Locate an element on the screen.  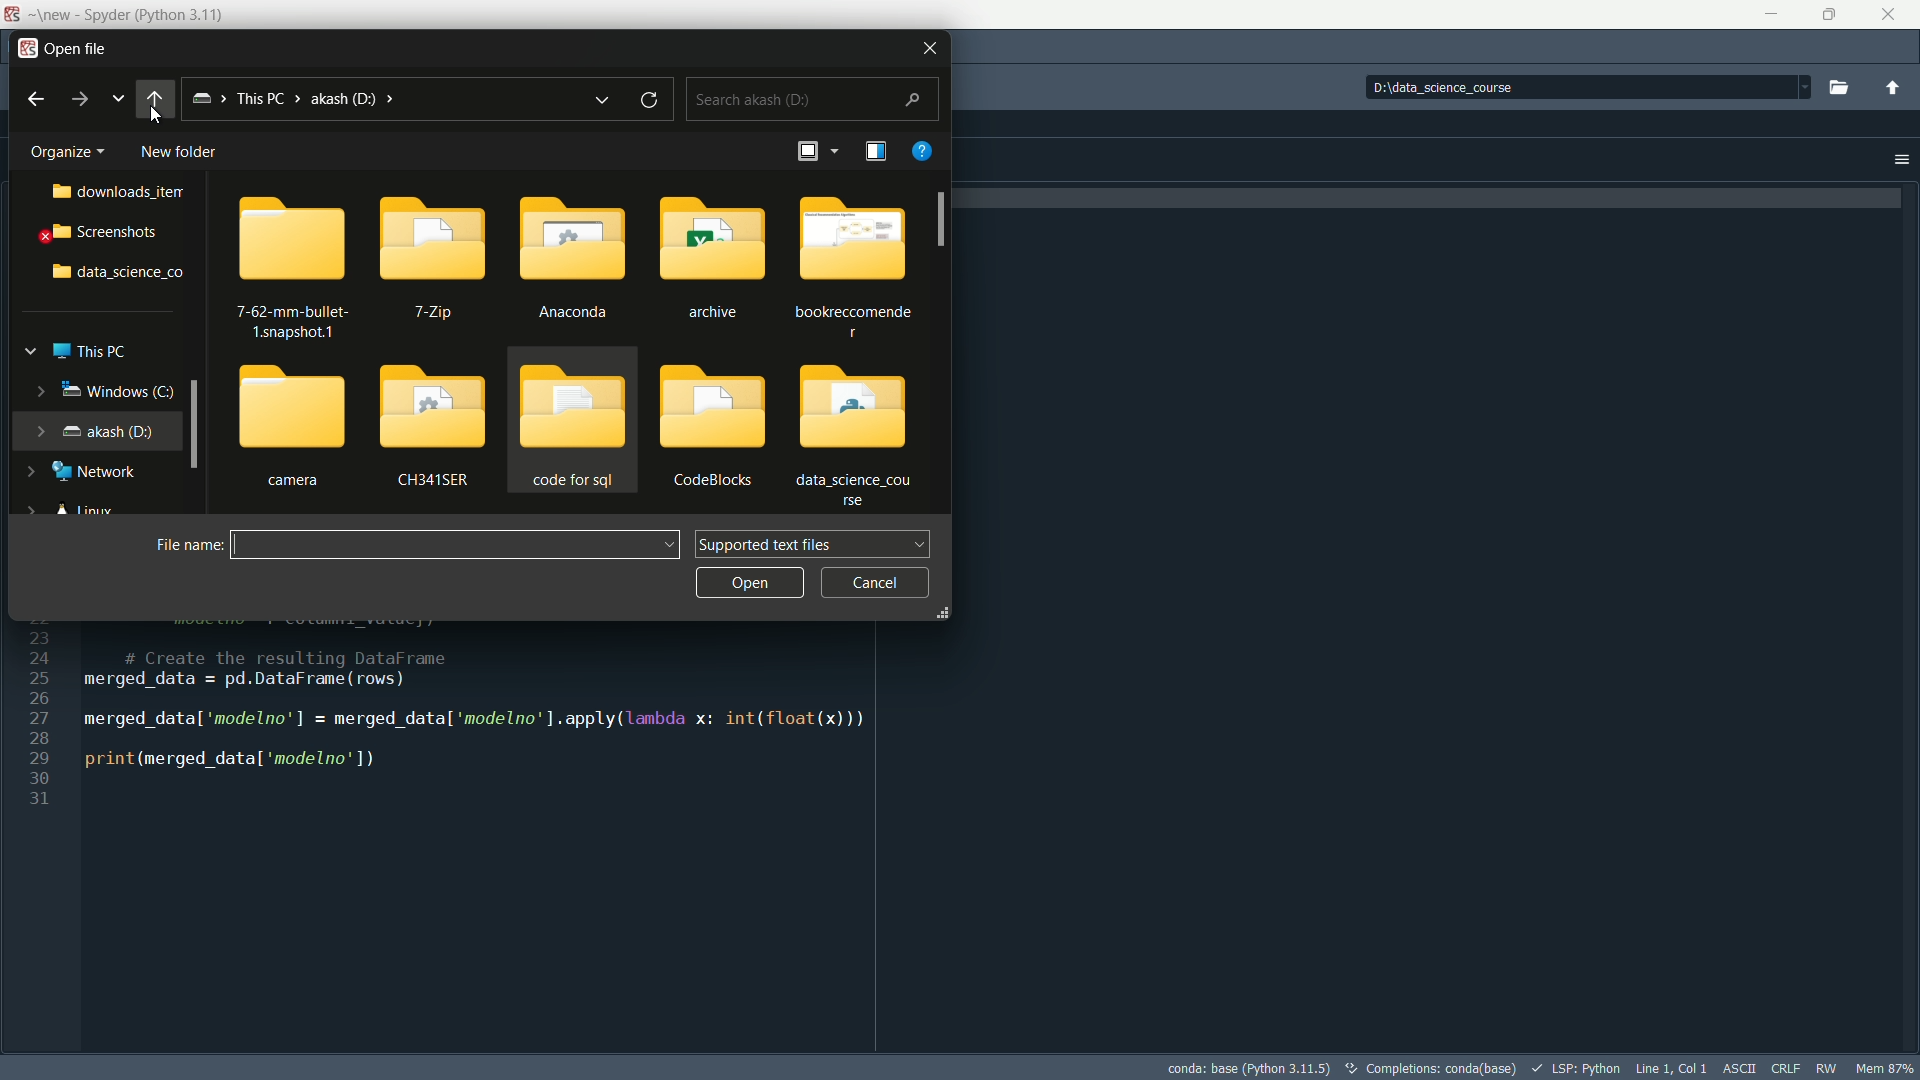
file eol status is located at coordinates (1785, 1068).